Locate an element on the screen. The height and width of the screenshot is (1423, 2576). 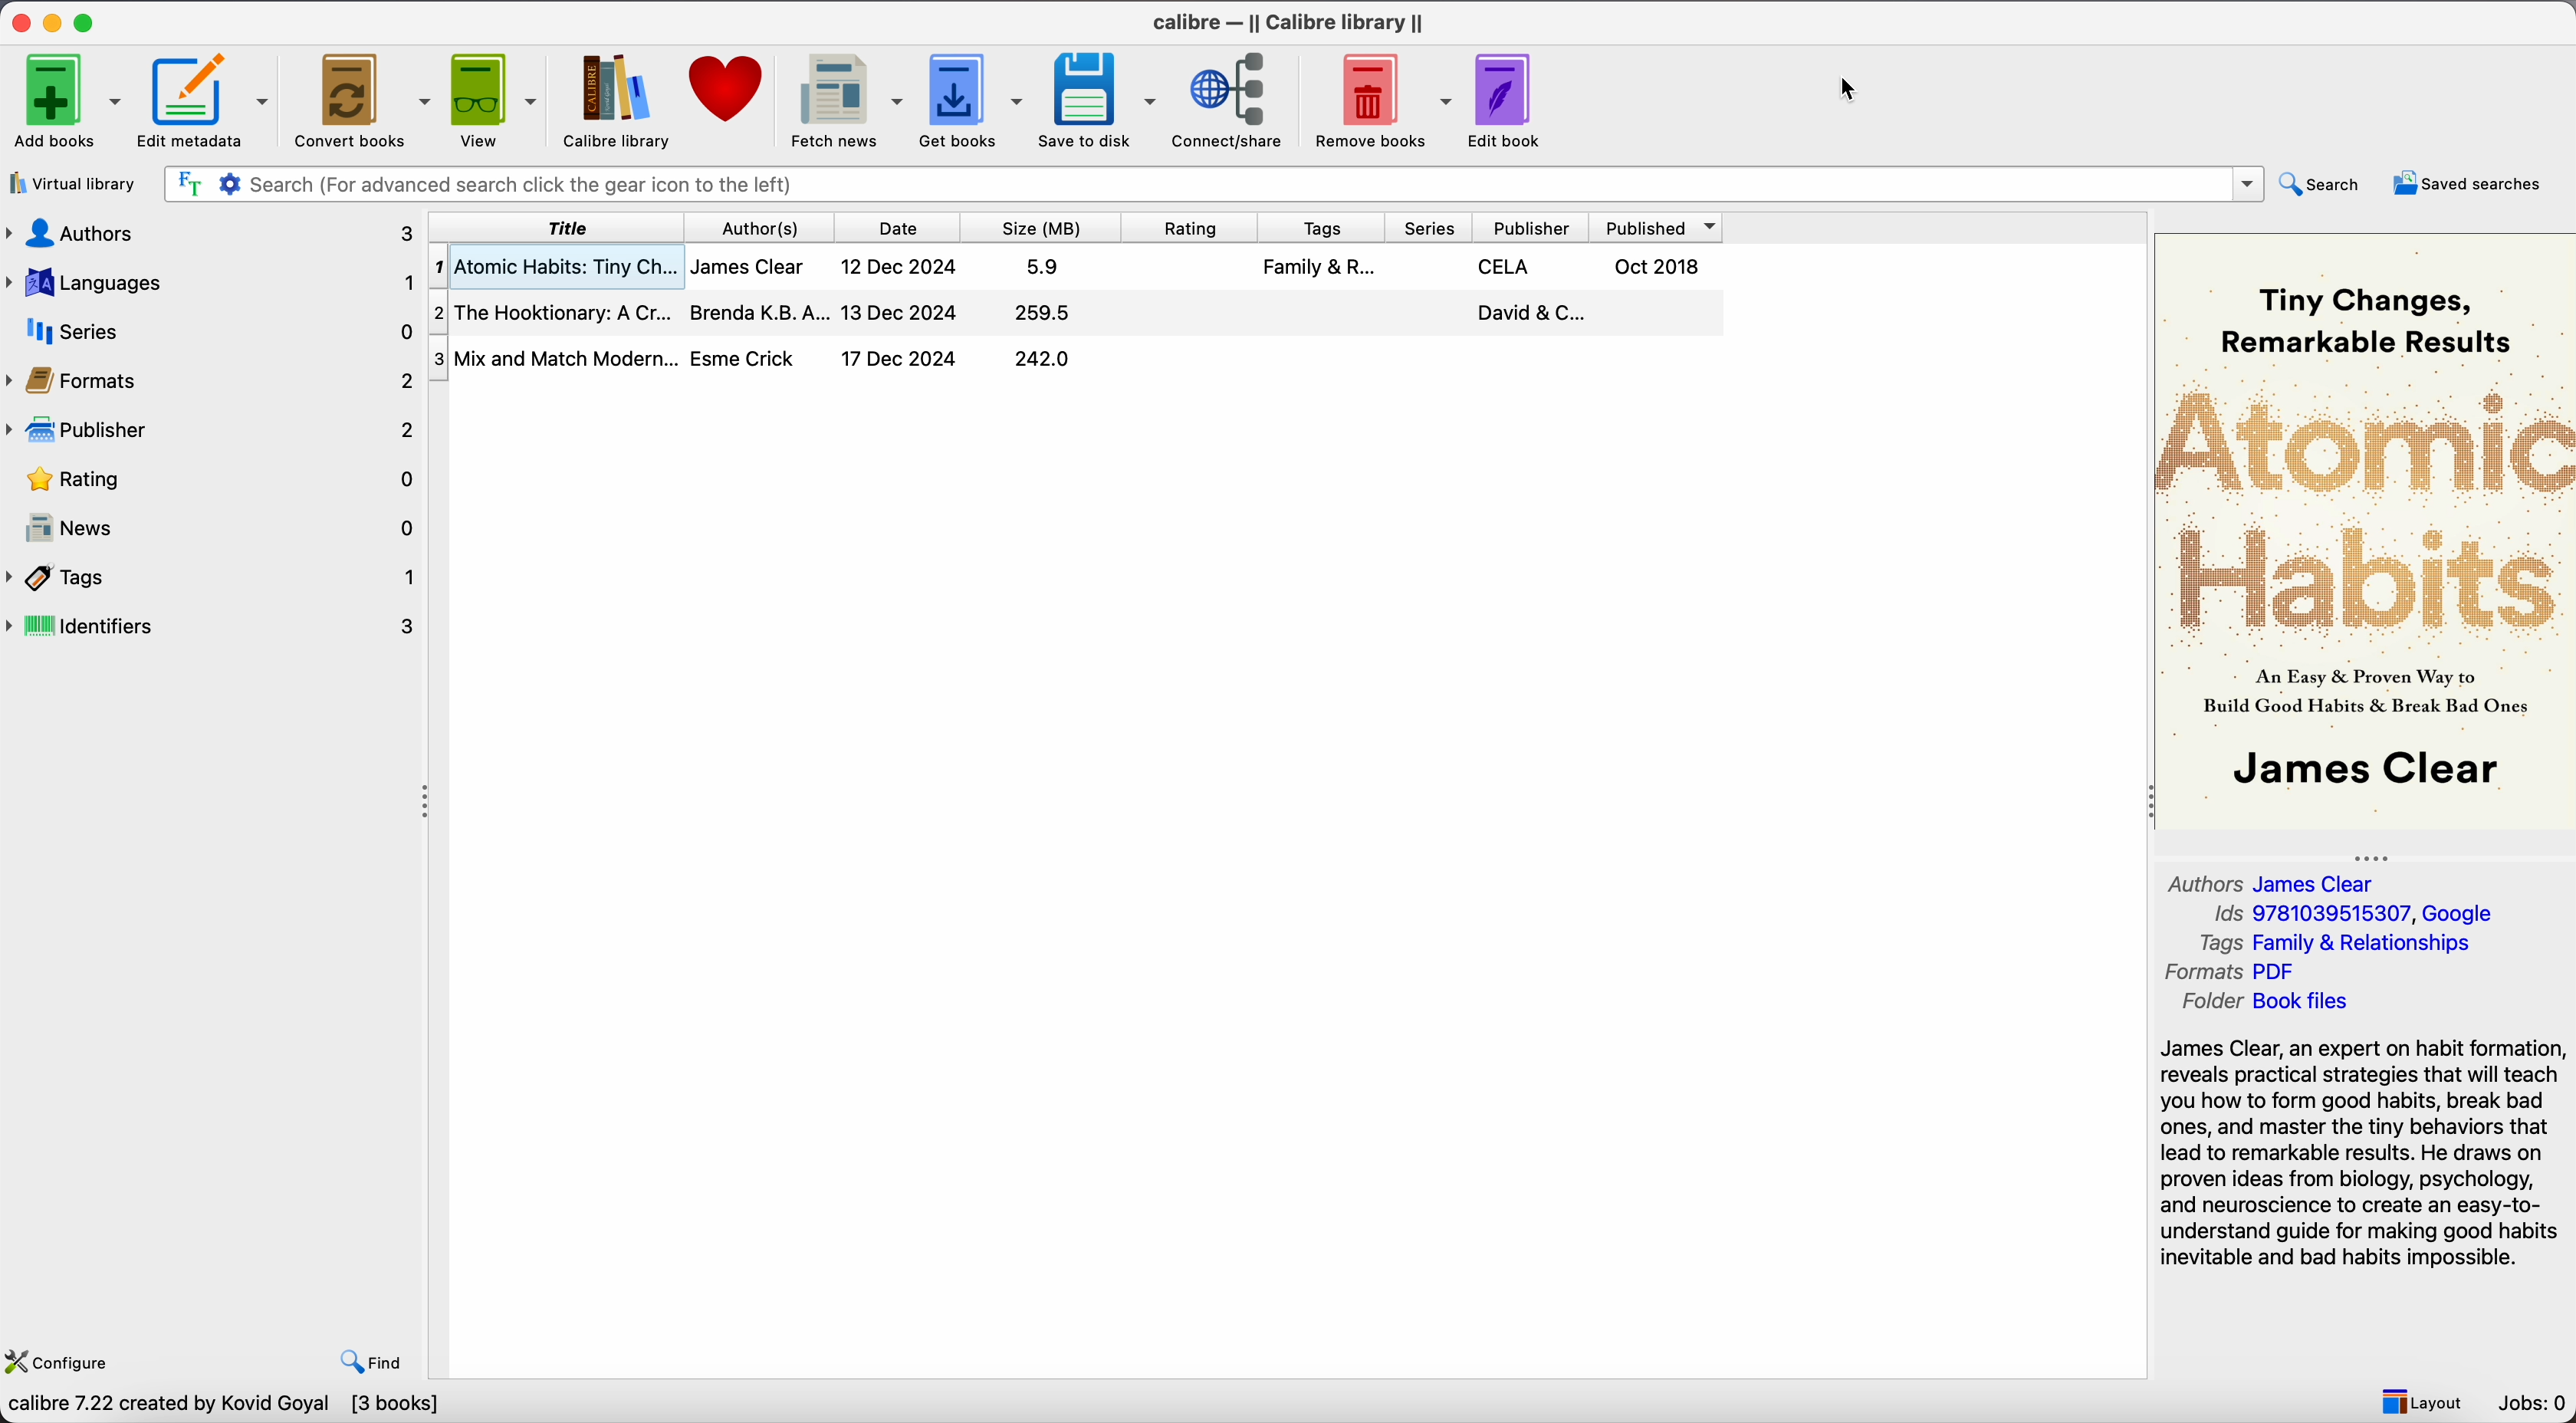
donate is located at coordinates (724, 96).